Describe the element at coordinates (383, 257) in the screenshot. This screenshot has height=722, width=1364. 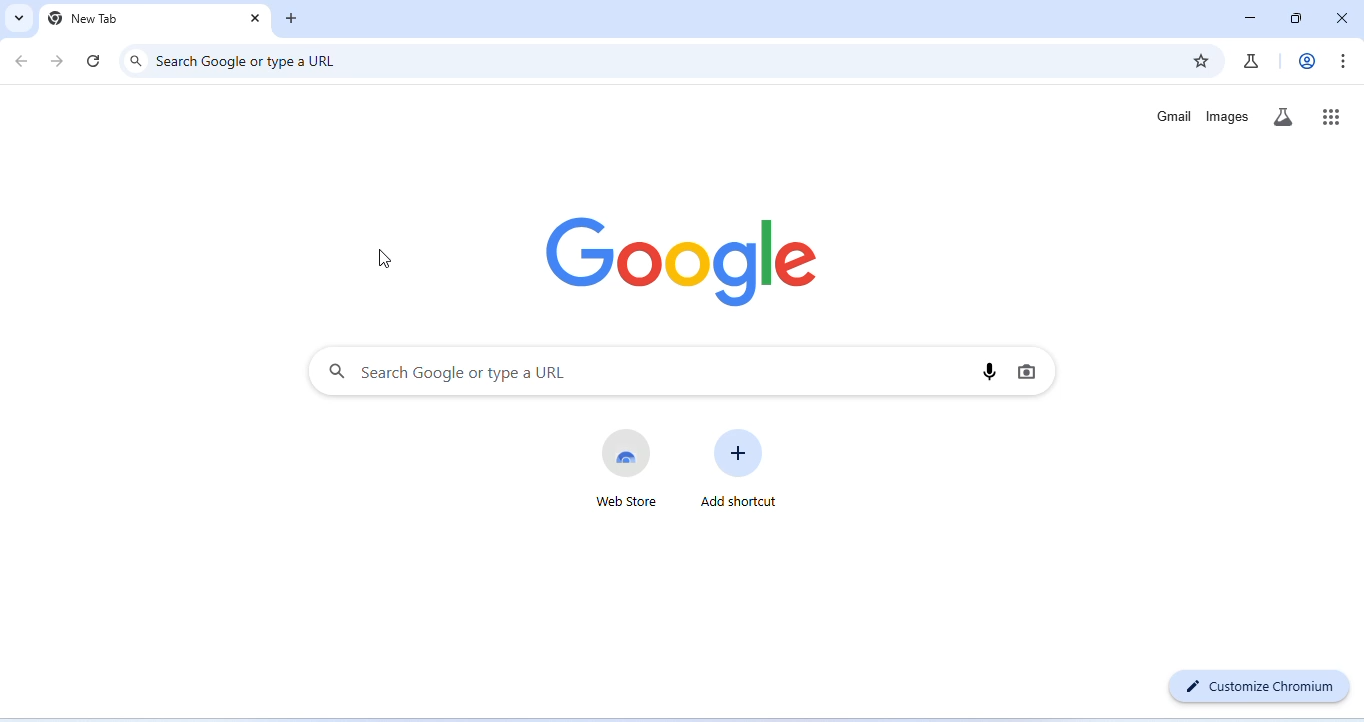
I see `cursor` at that location.